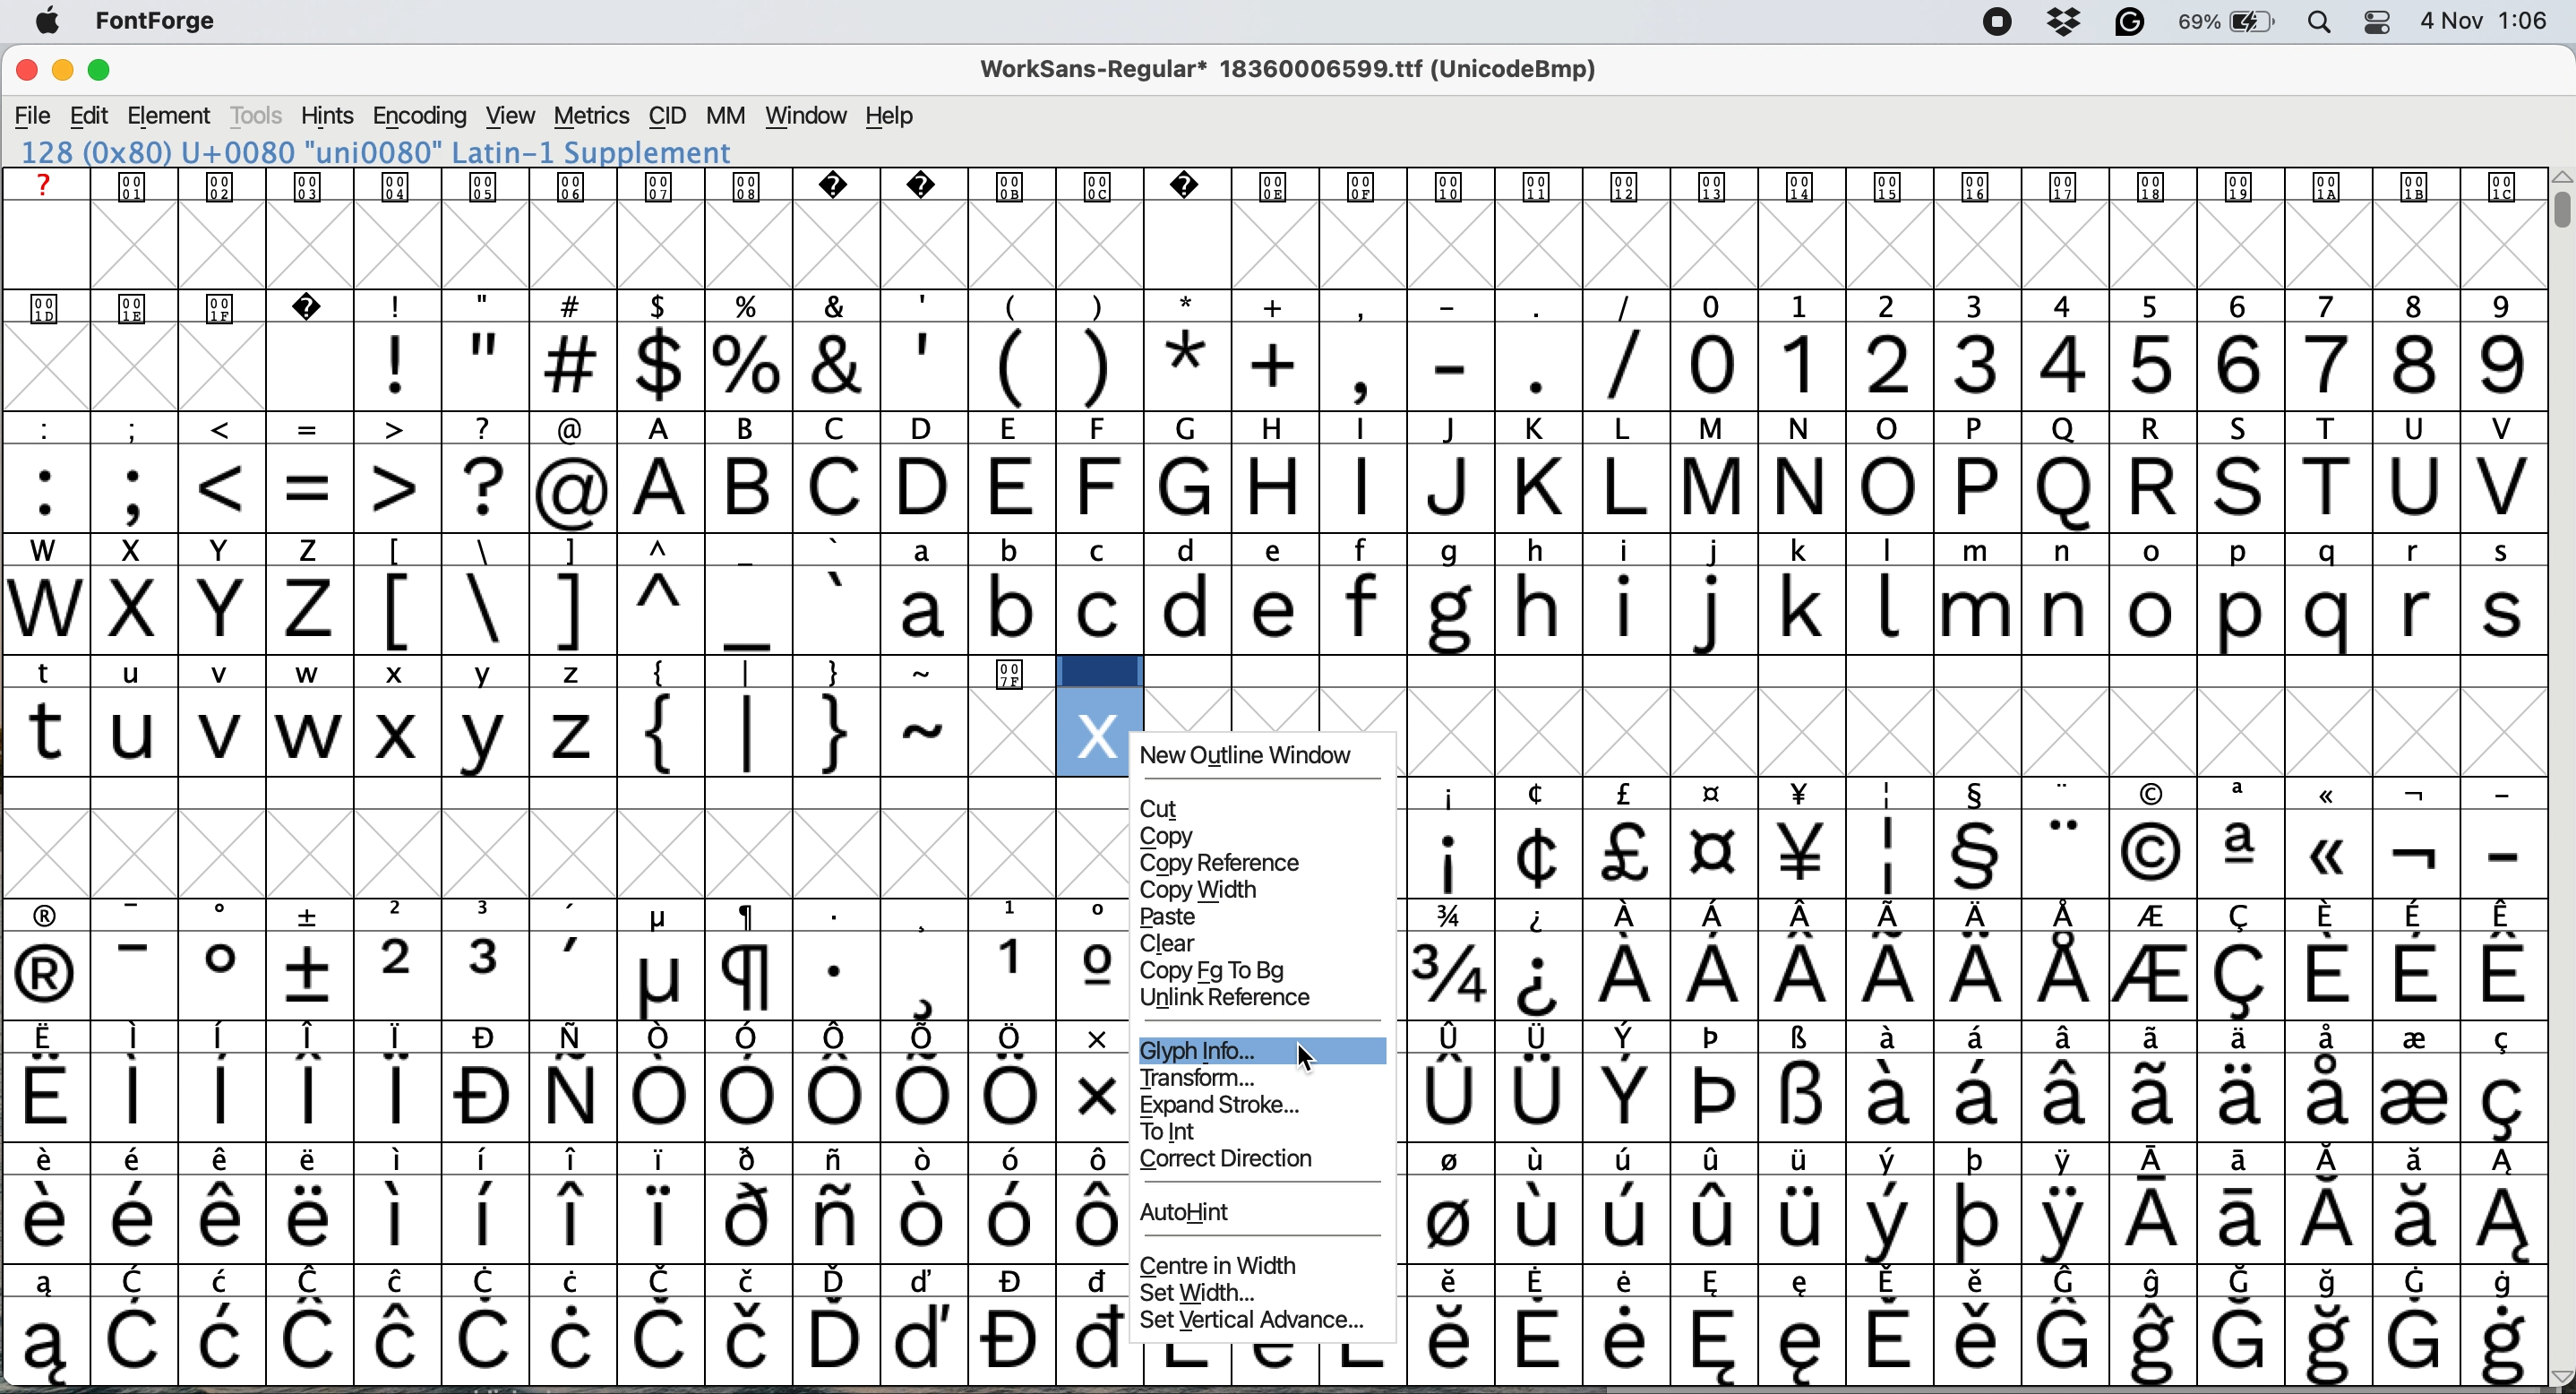  What do you see at coordinates (1267, 757) in the screenshot?
I see `new outline window` at bounding box center [1267, 757].